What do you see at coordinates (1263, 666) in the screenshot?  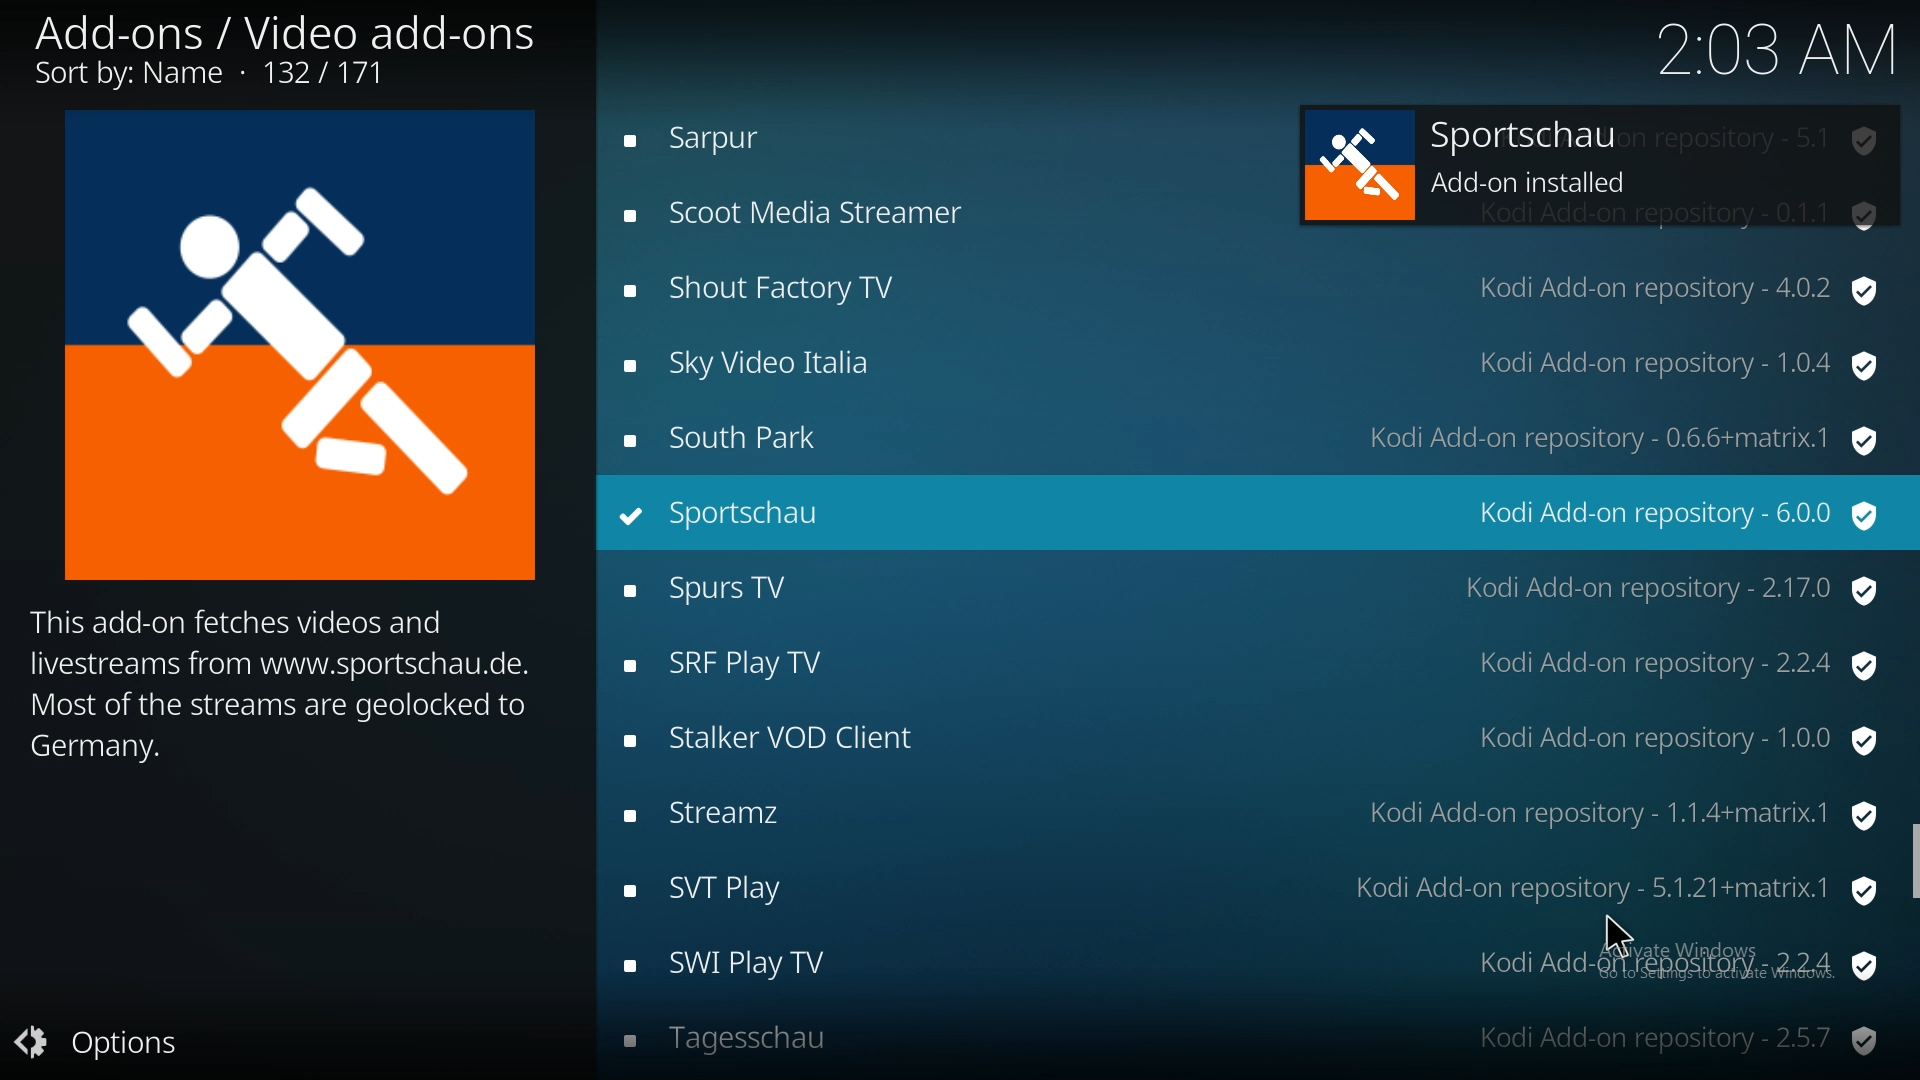 I see `srf play tv` at bounding box center [1263, 666].